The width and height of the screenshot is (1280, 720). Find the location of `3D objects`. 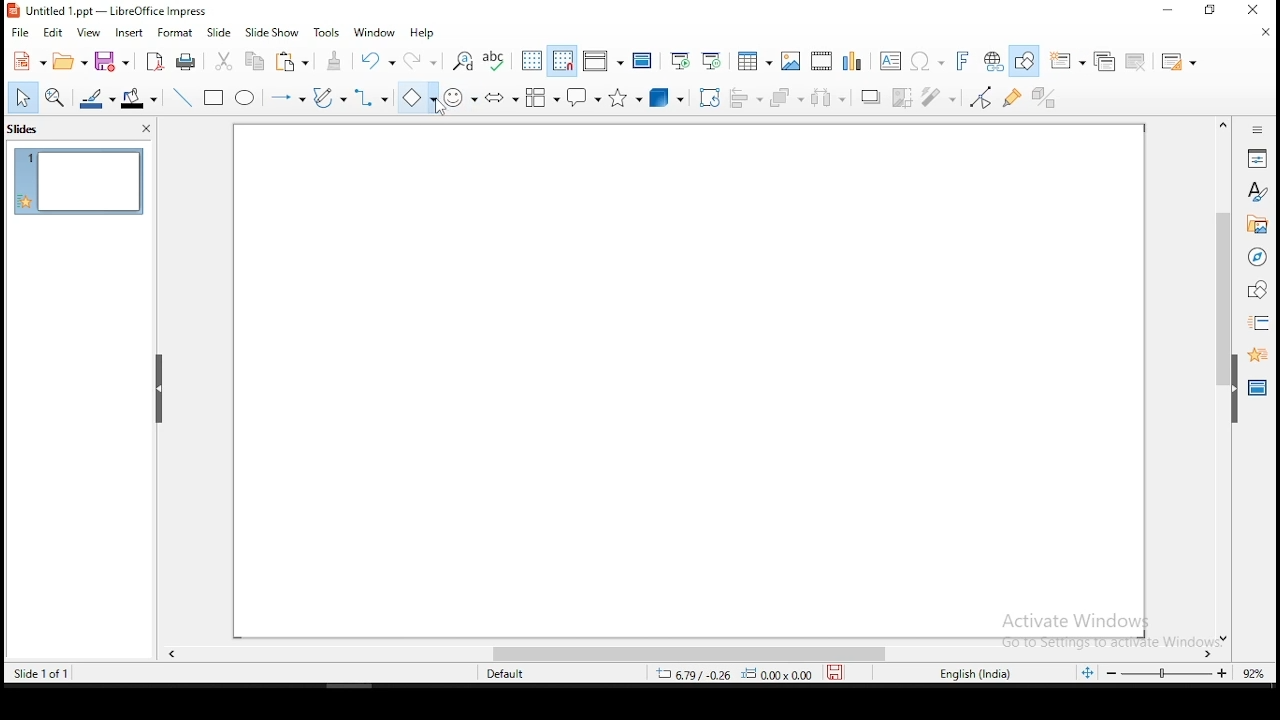

3D objects is located at coordinates (667, 97).